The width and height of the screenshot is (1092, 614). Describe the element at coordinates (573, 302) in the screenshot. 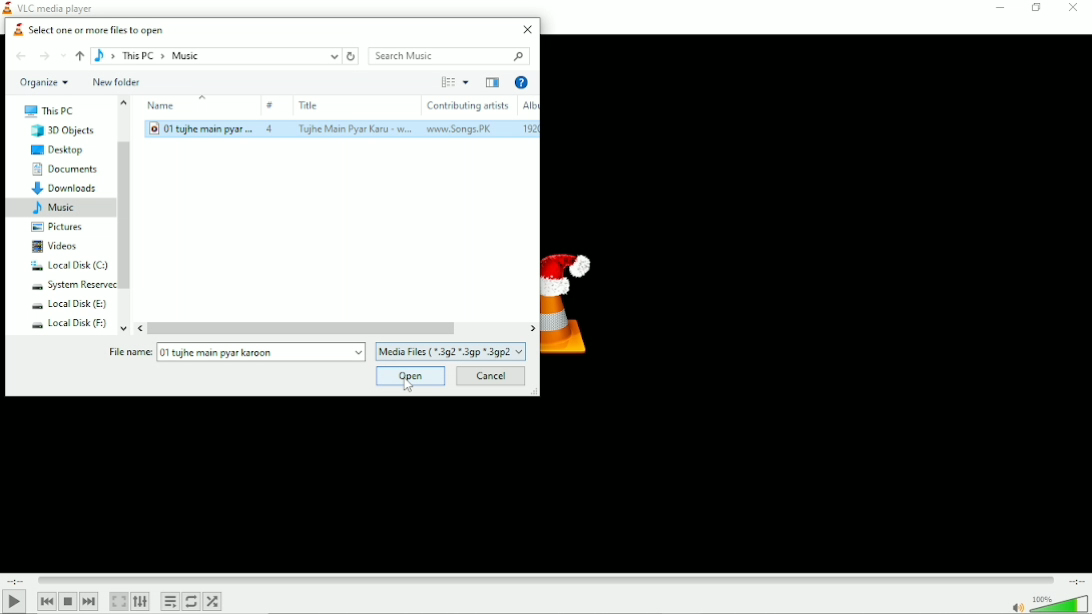

I see `Logo` at that location.